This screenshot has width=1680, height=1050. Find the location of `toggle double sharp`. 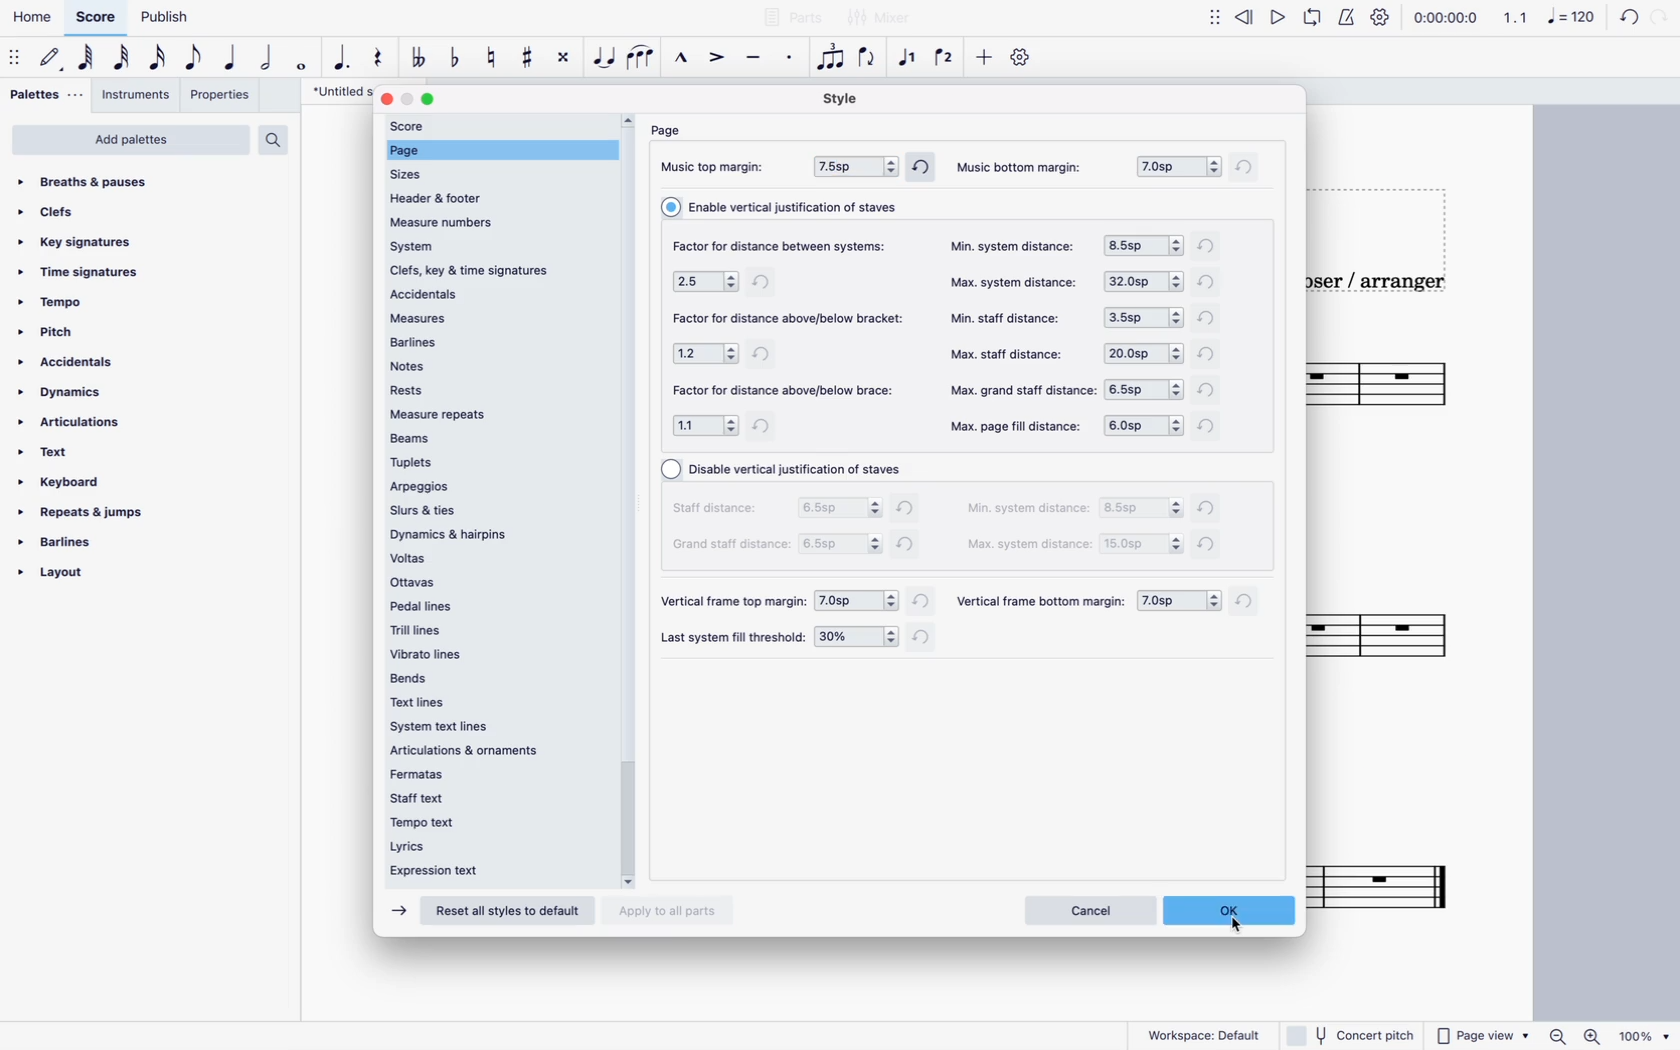

toggle double sharp is located at coordinates (563, 59).